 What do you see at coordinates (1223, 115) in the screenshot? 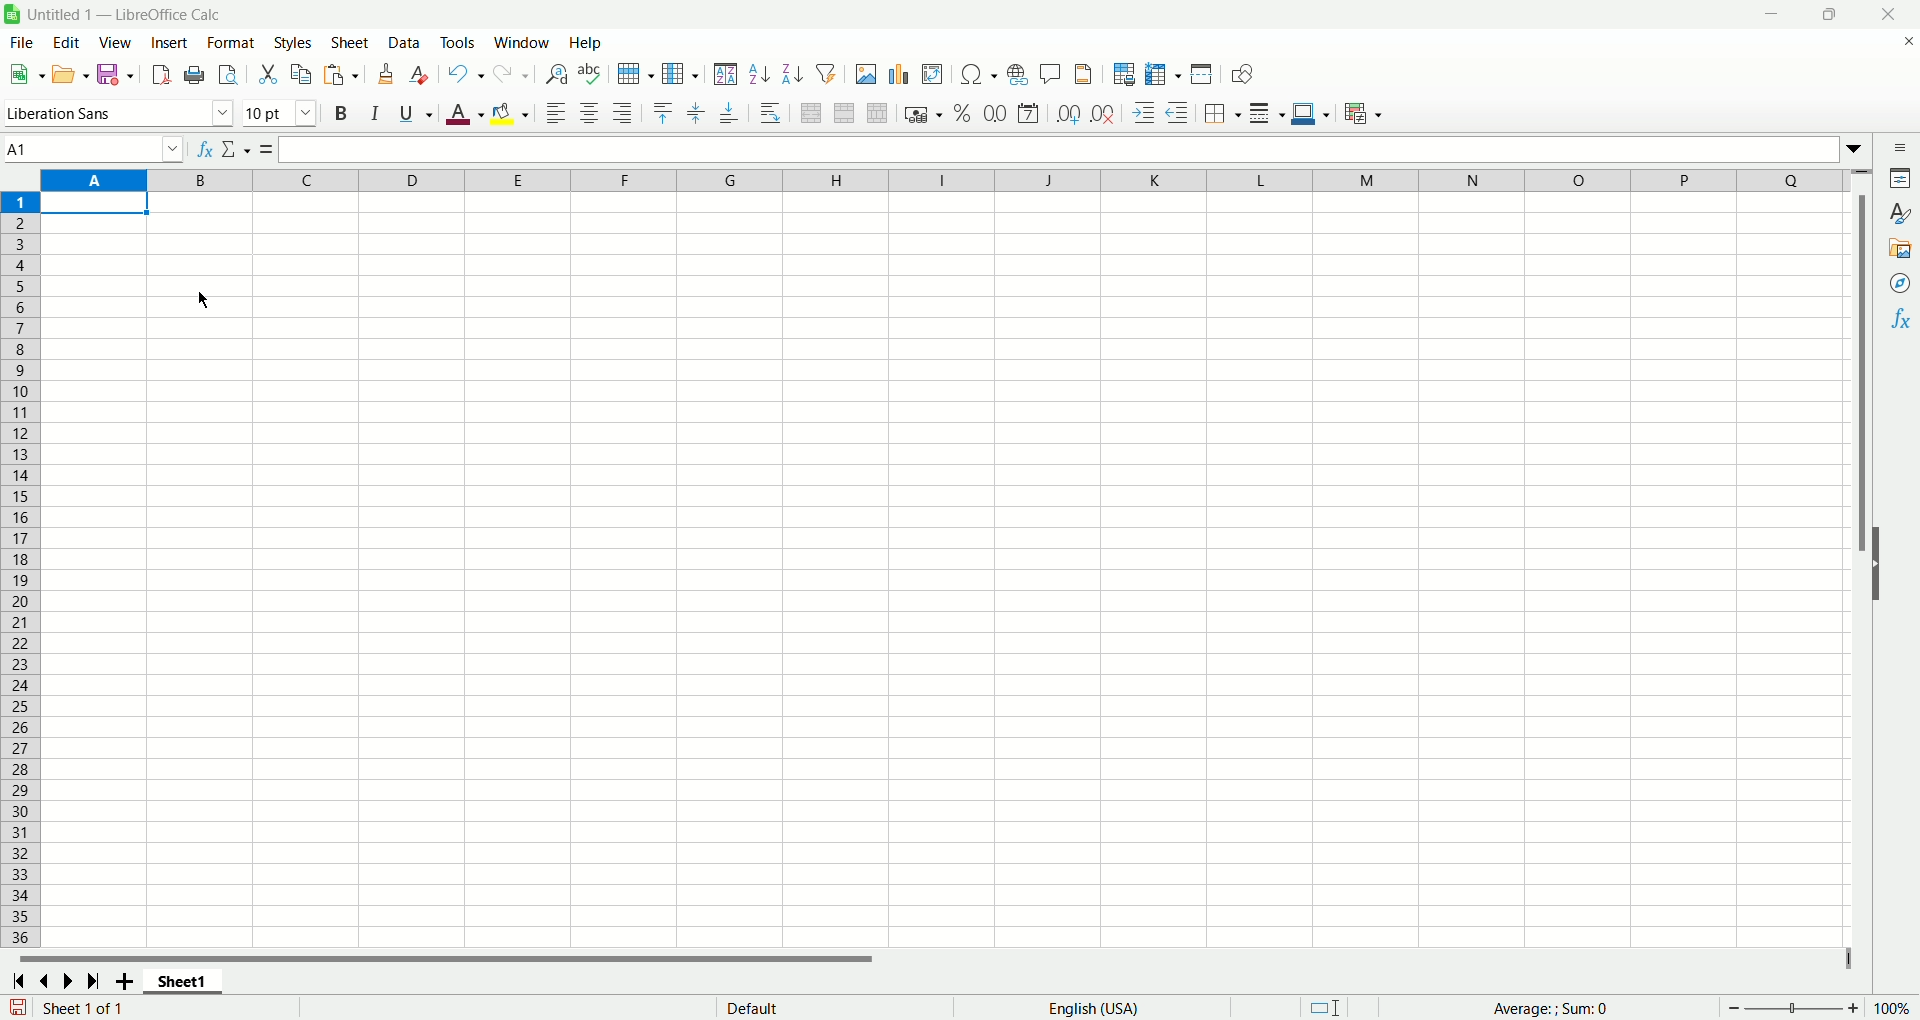
I see `border` at bounding box center [1223, 115].